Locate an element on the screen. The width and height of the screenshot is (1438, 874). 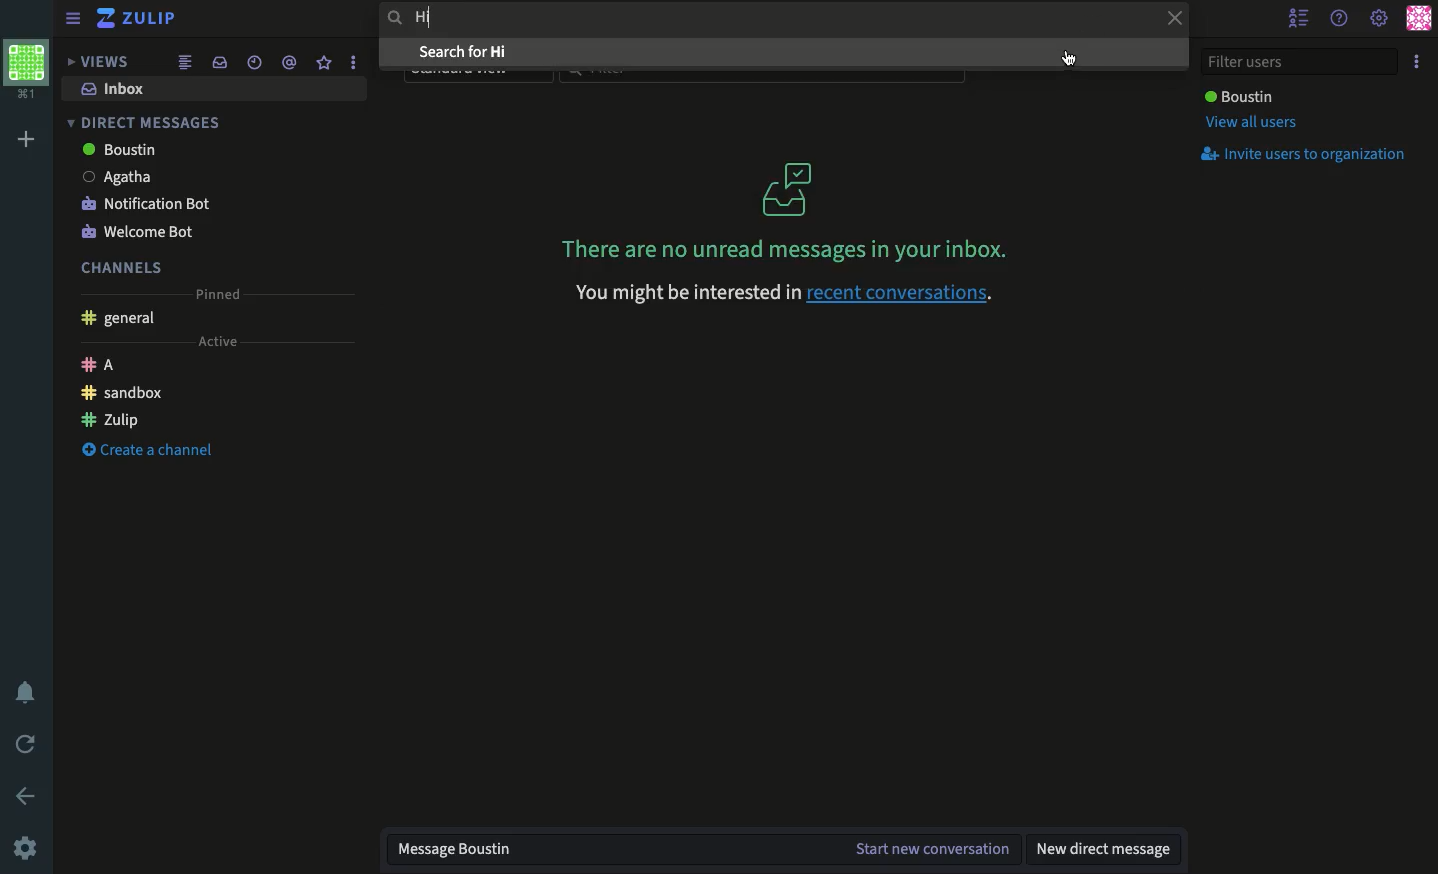
Refresh is located at coordinates (27, 746).